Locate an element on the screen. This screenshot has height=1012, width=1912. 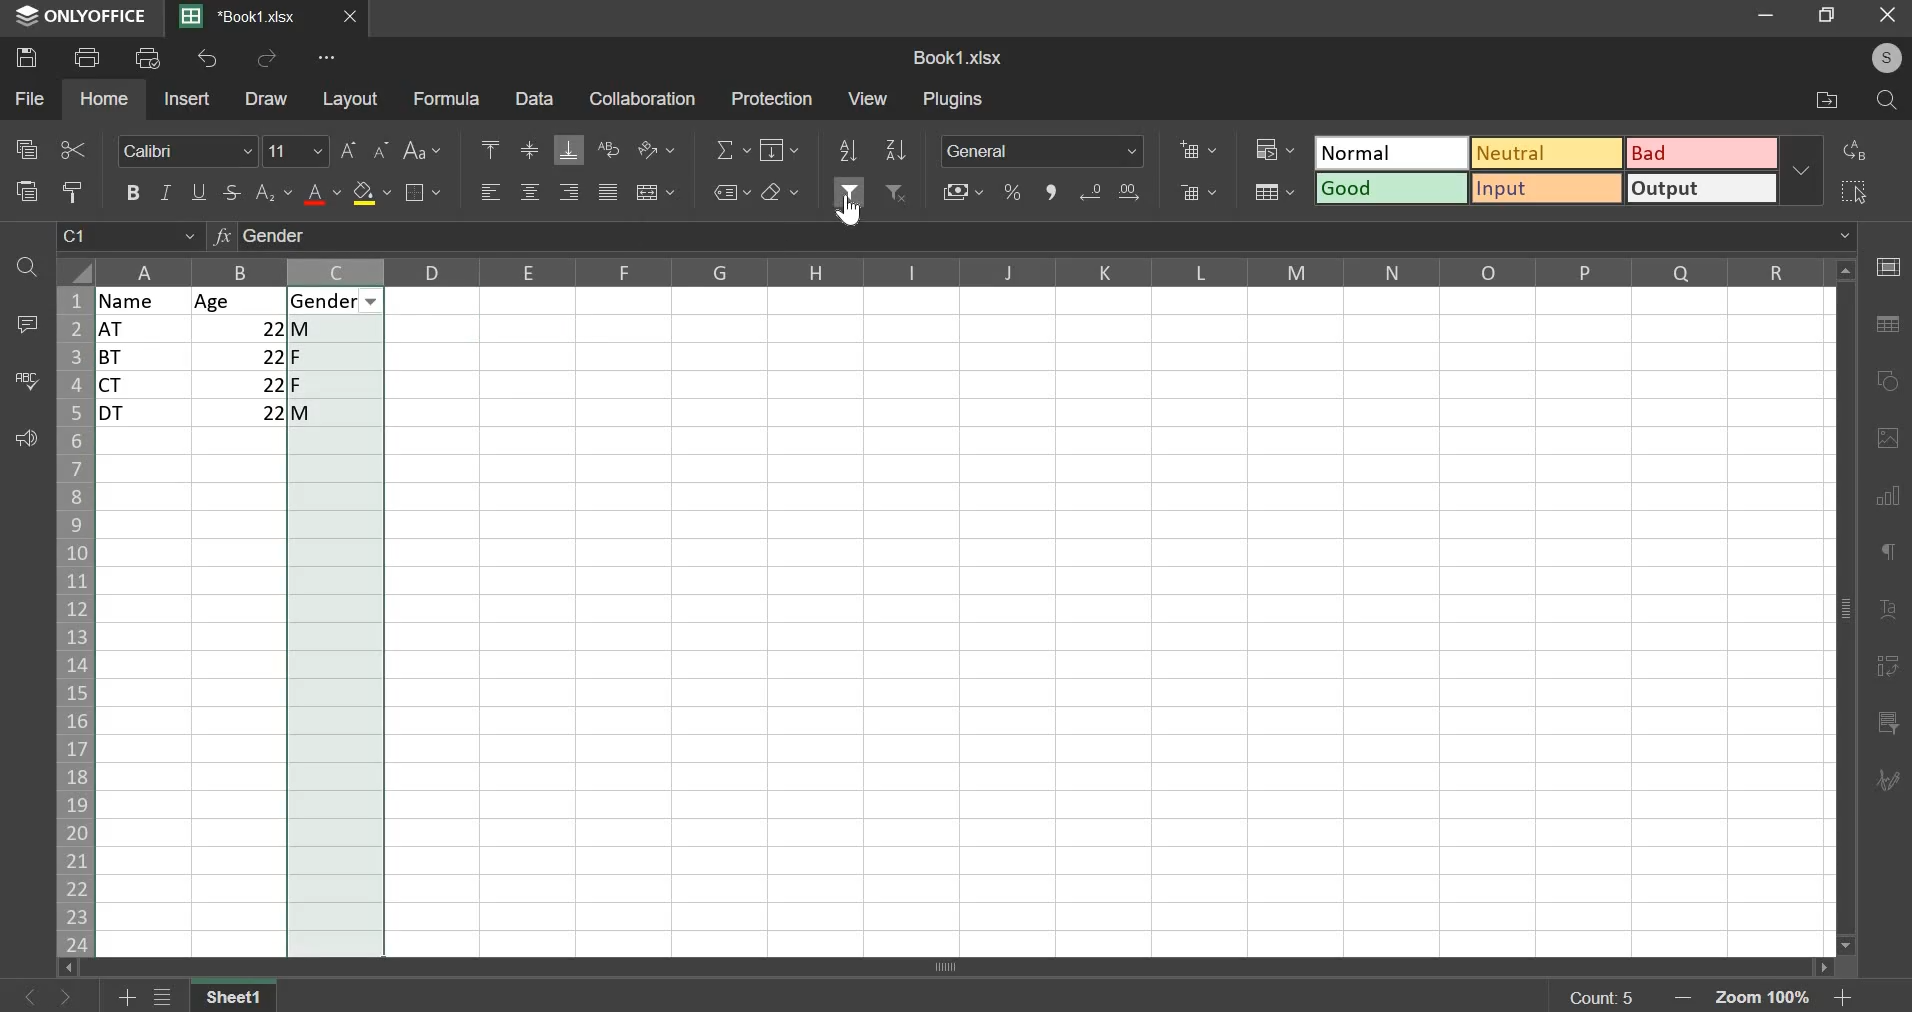
restore is located at coordinates (1831, 17).